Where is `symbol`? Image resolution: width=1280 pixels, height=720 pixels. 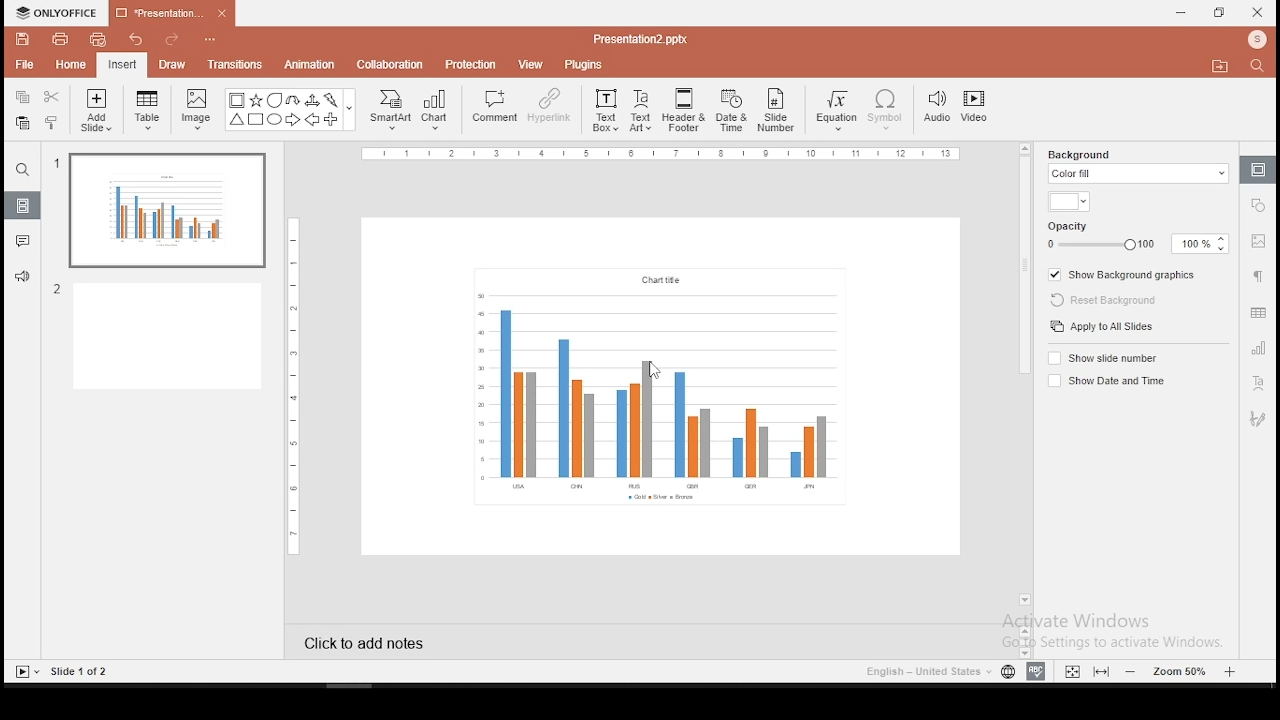
symbol is located at coordinates (885, 110).